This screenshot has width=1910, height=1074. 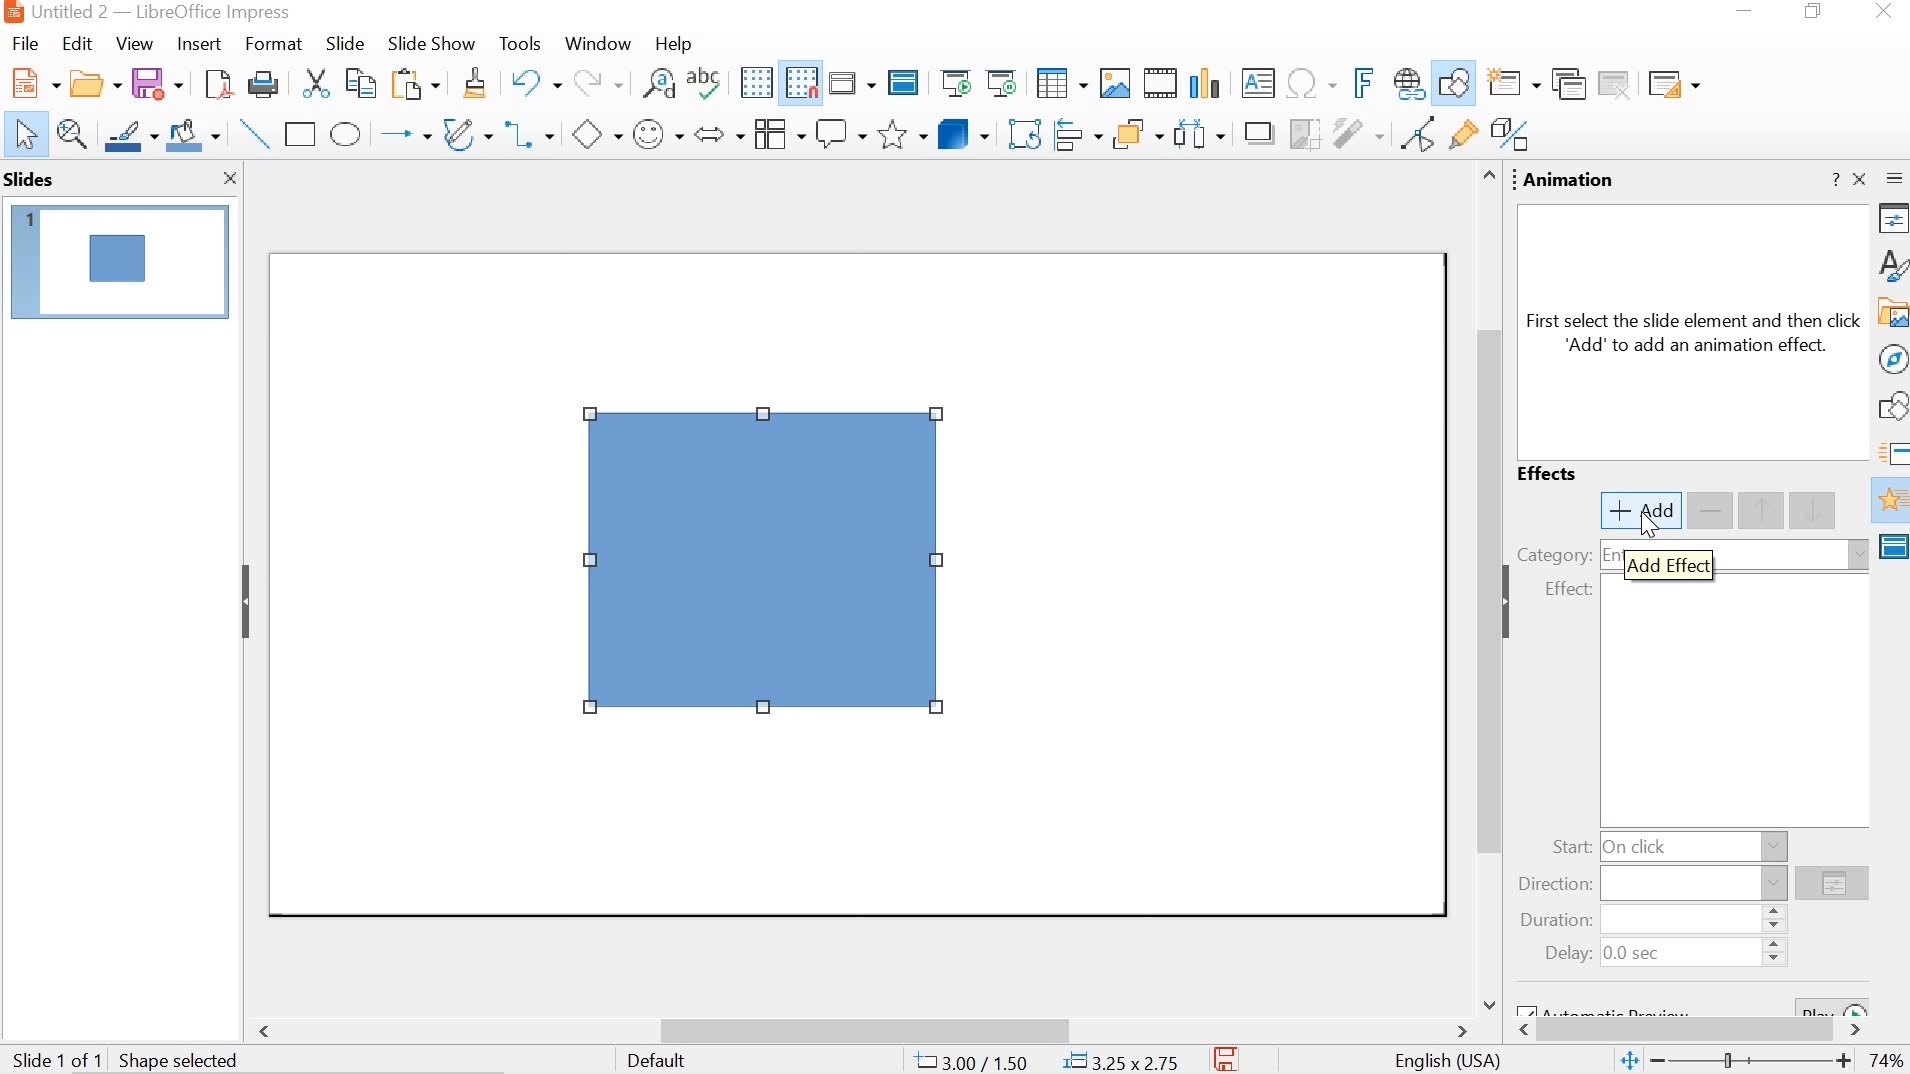 I want to click on 3.25x2.75, so click(x=1122, y=1059).